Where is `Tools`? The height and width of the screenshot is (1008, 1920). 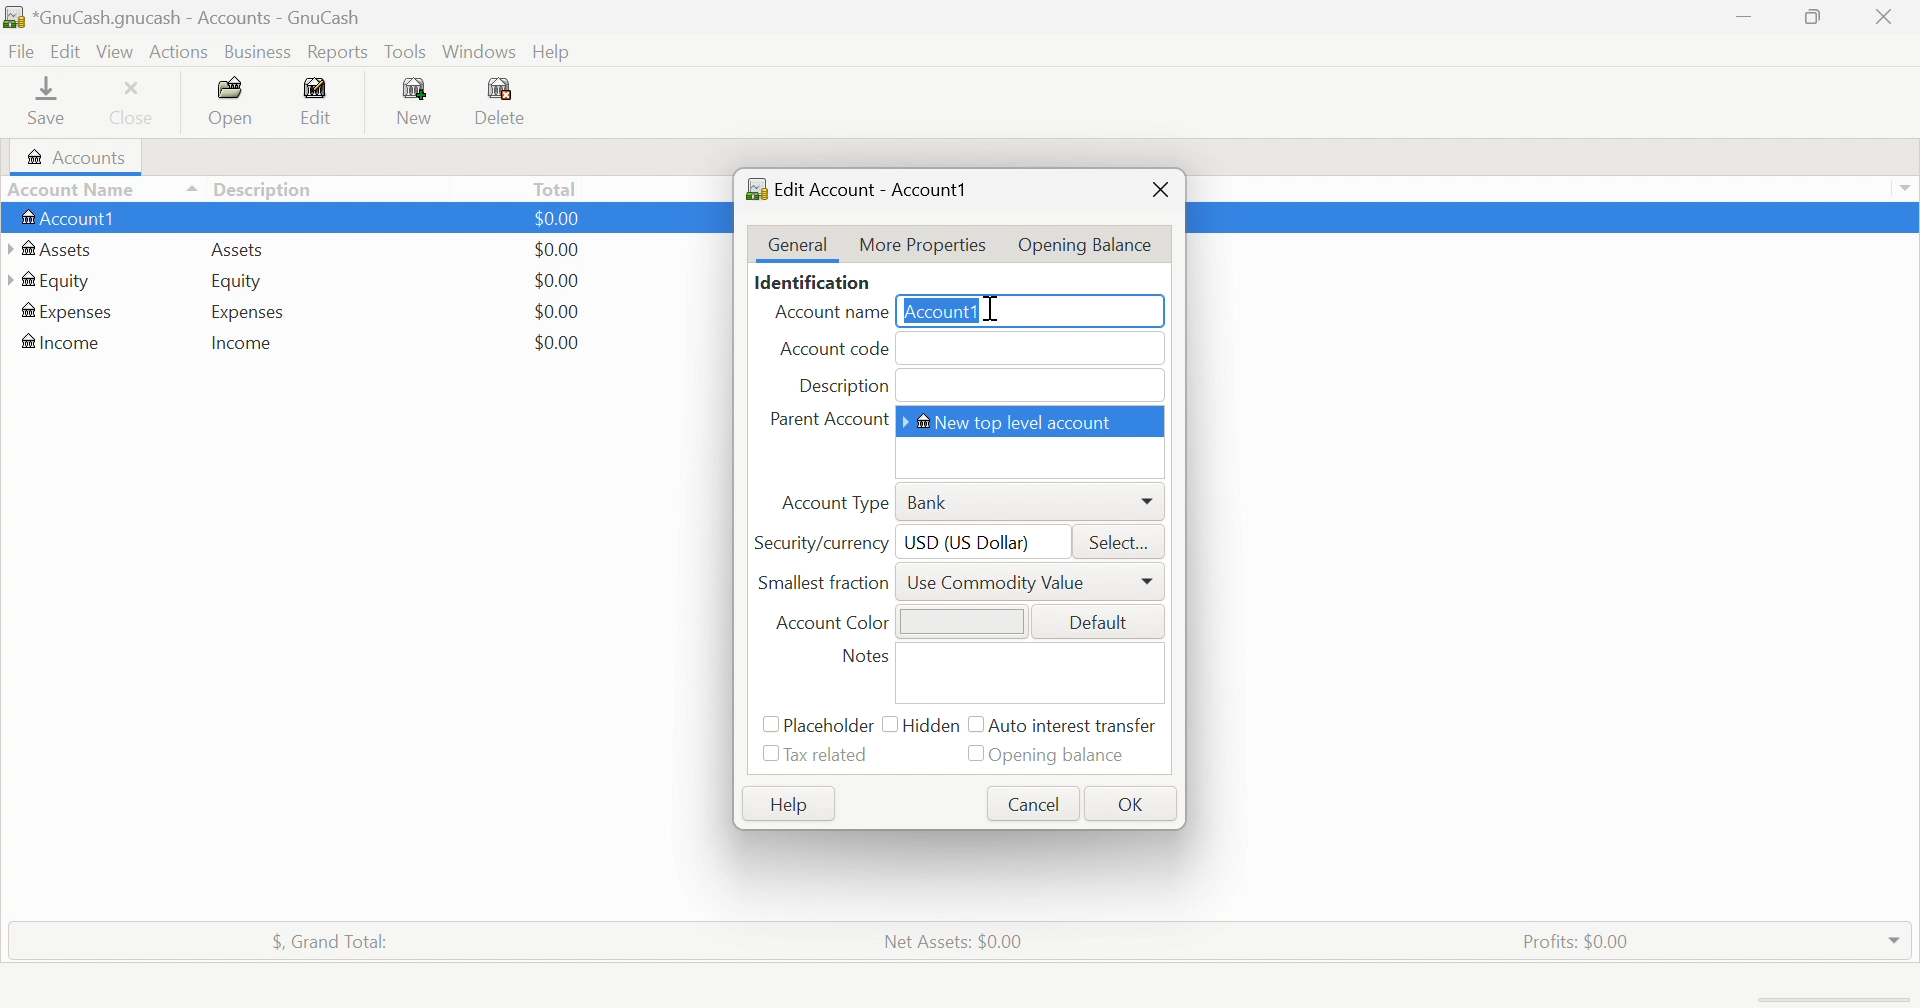
Tools is located at coordinates (405, 53).